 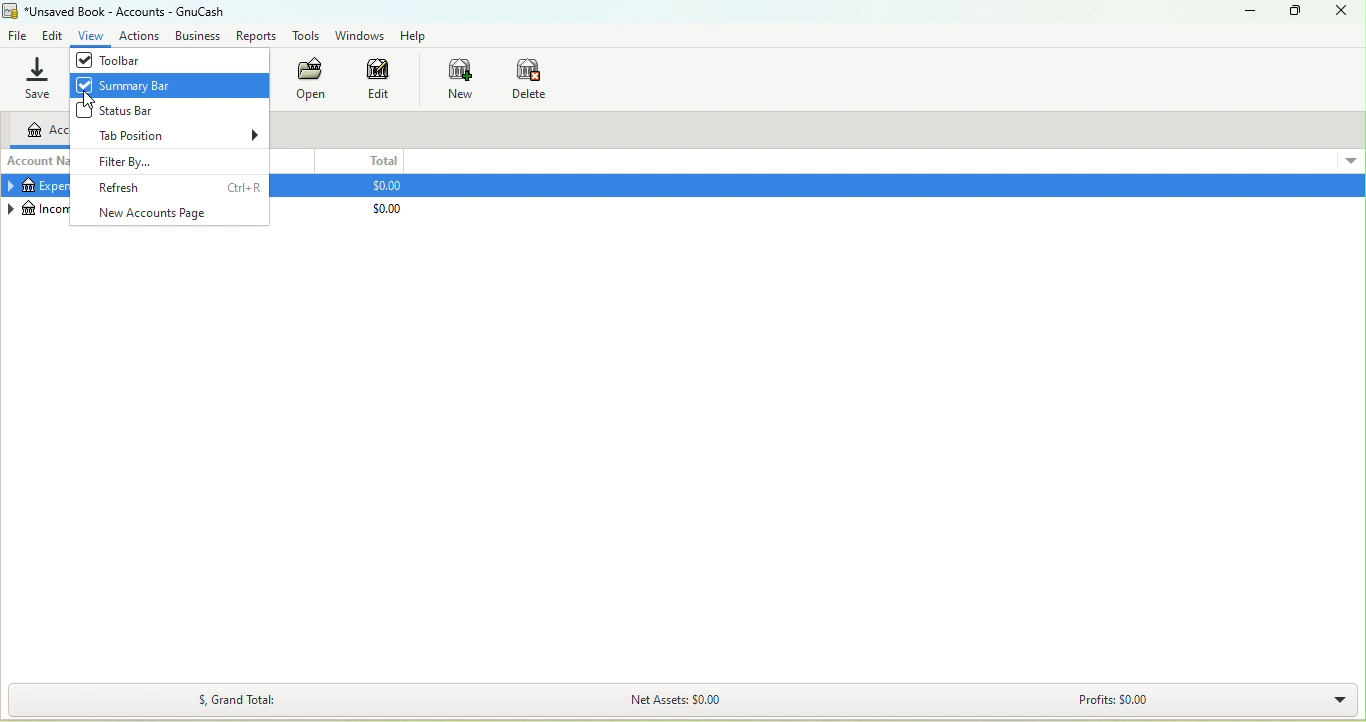 I want to click on $, Grand Total, so click(x=244, y=699).